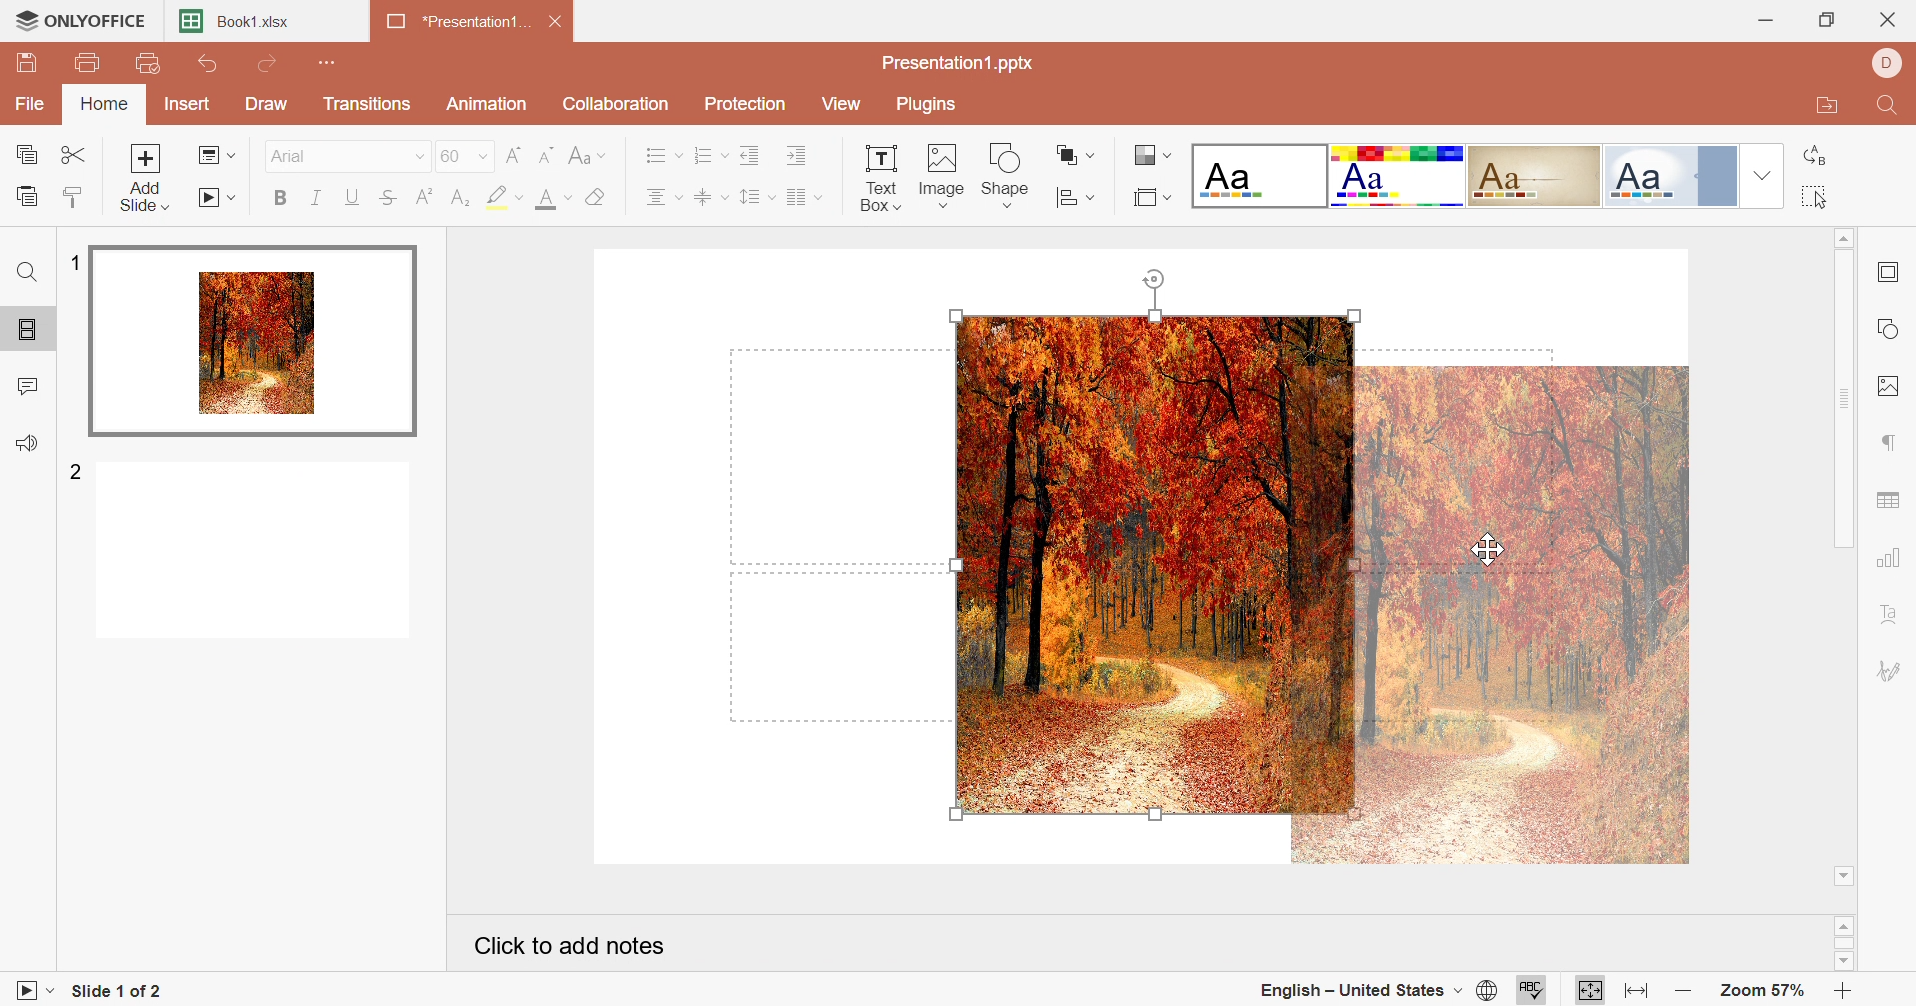 The height and width of the screenshot is (1006, 1916). I want to click on Slides, so click(28, 331).